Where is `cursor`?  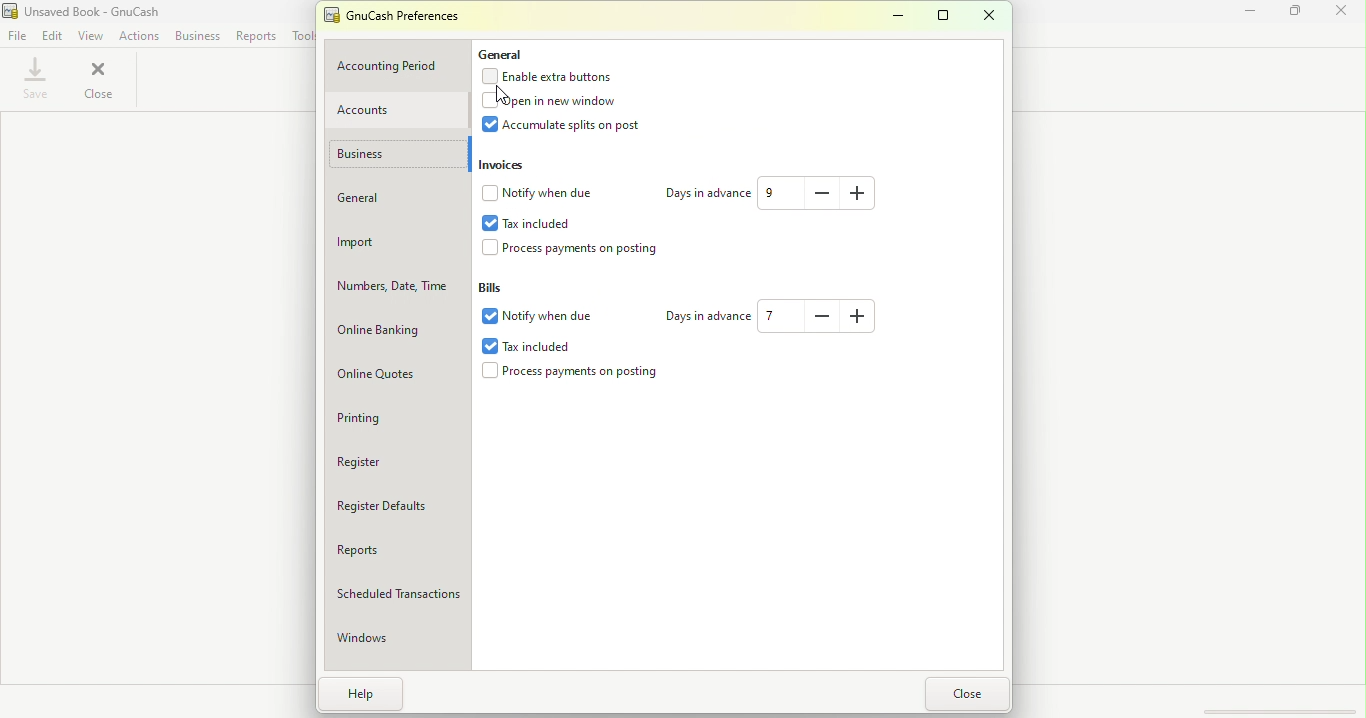
cursor is located at coordinates (504, 95).